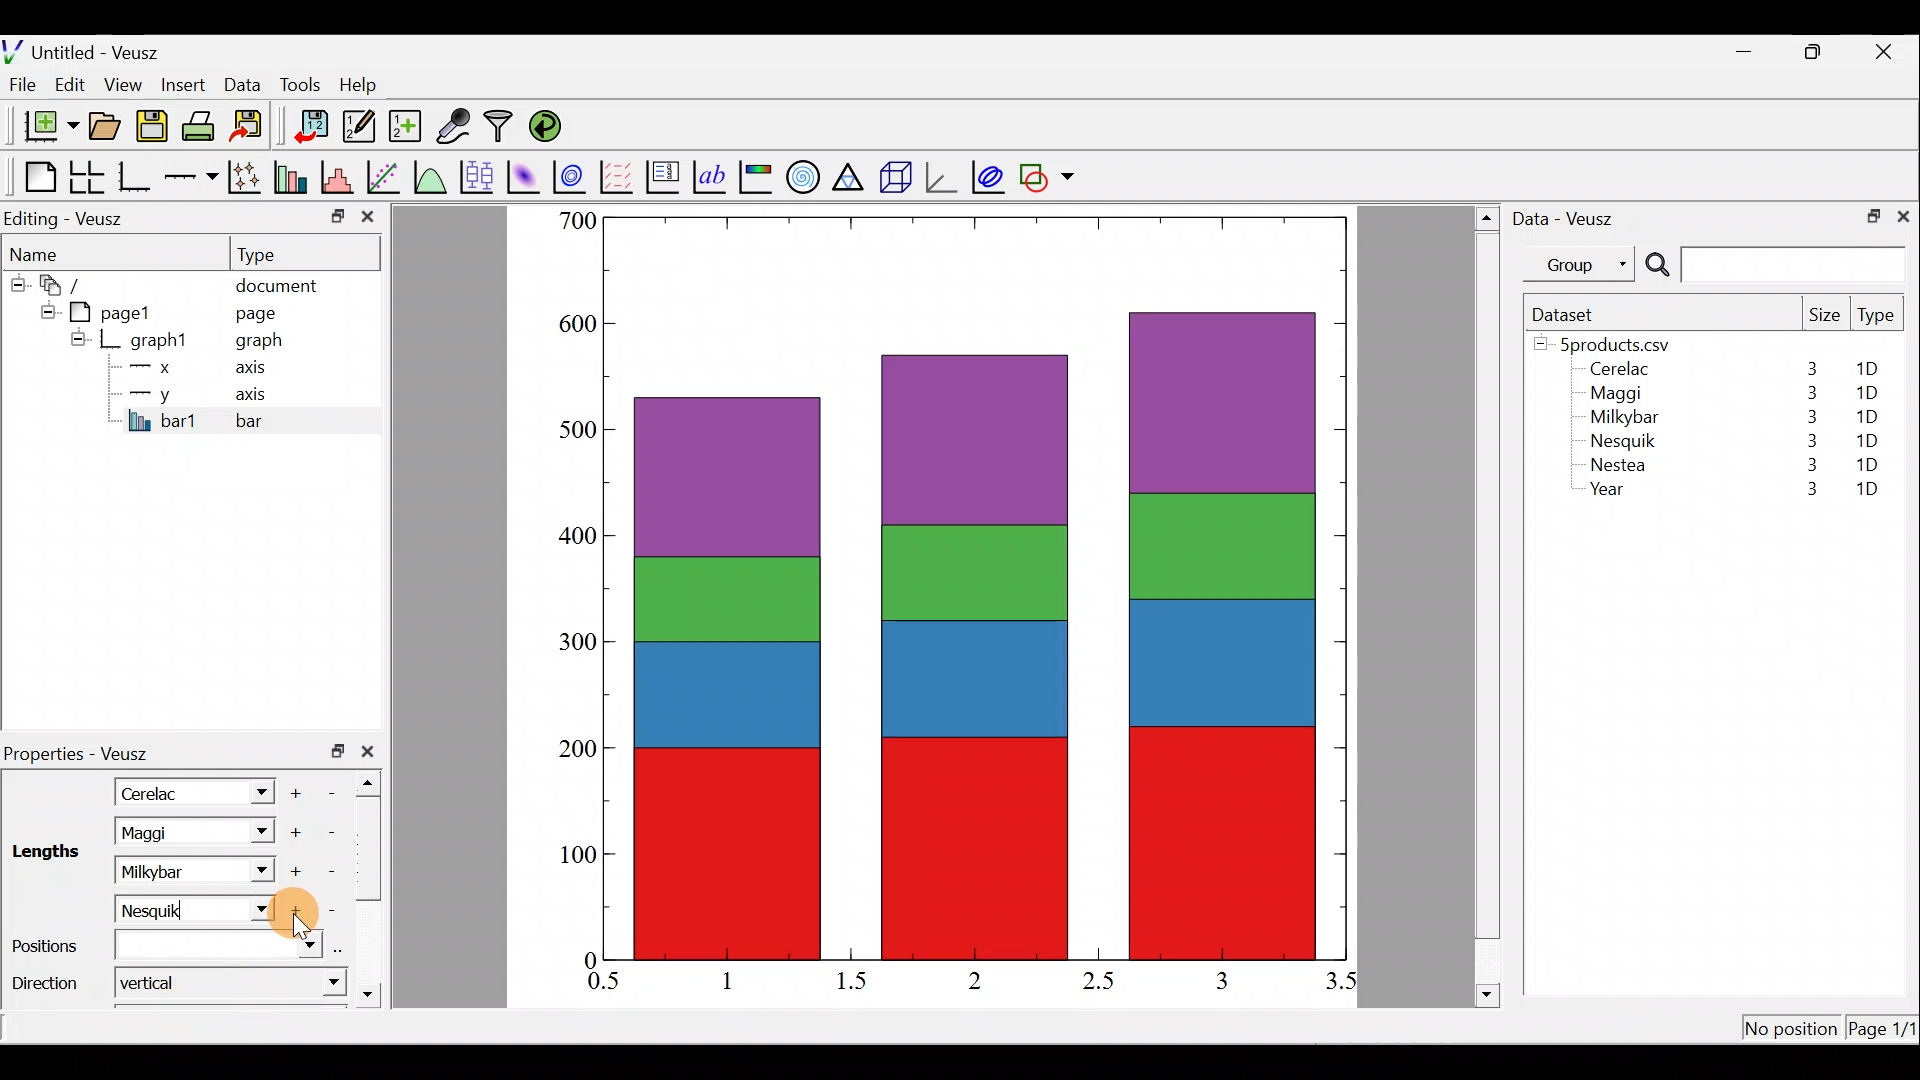 The height and width of the screenshot is (1080, 1920). Describe the element at coordinates (374, 884) in the screenshot. I see `scroll bar` at that location.